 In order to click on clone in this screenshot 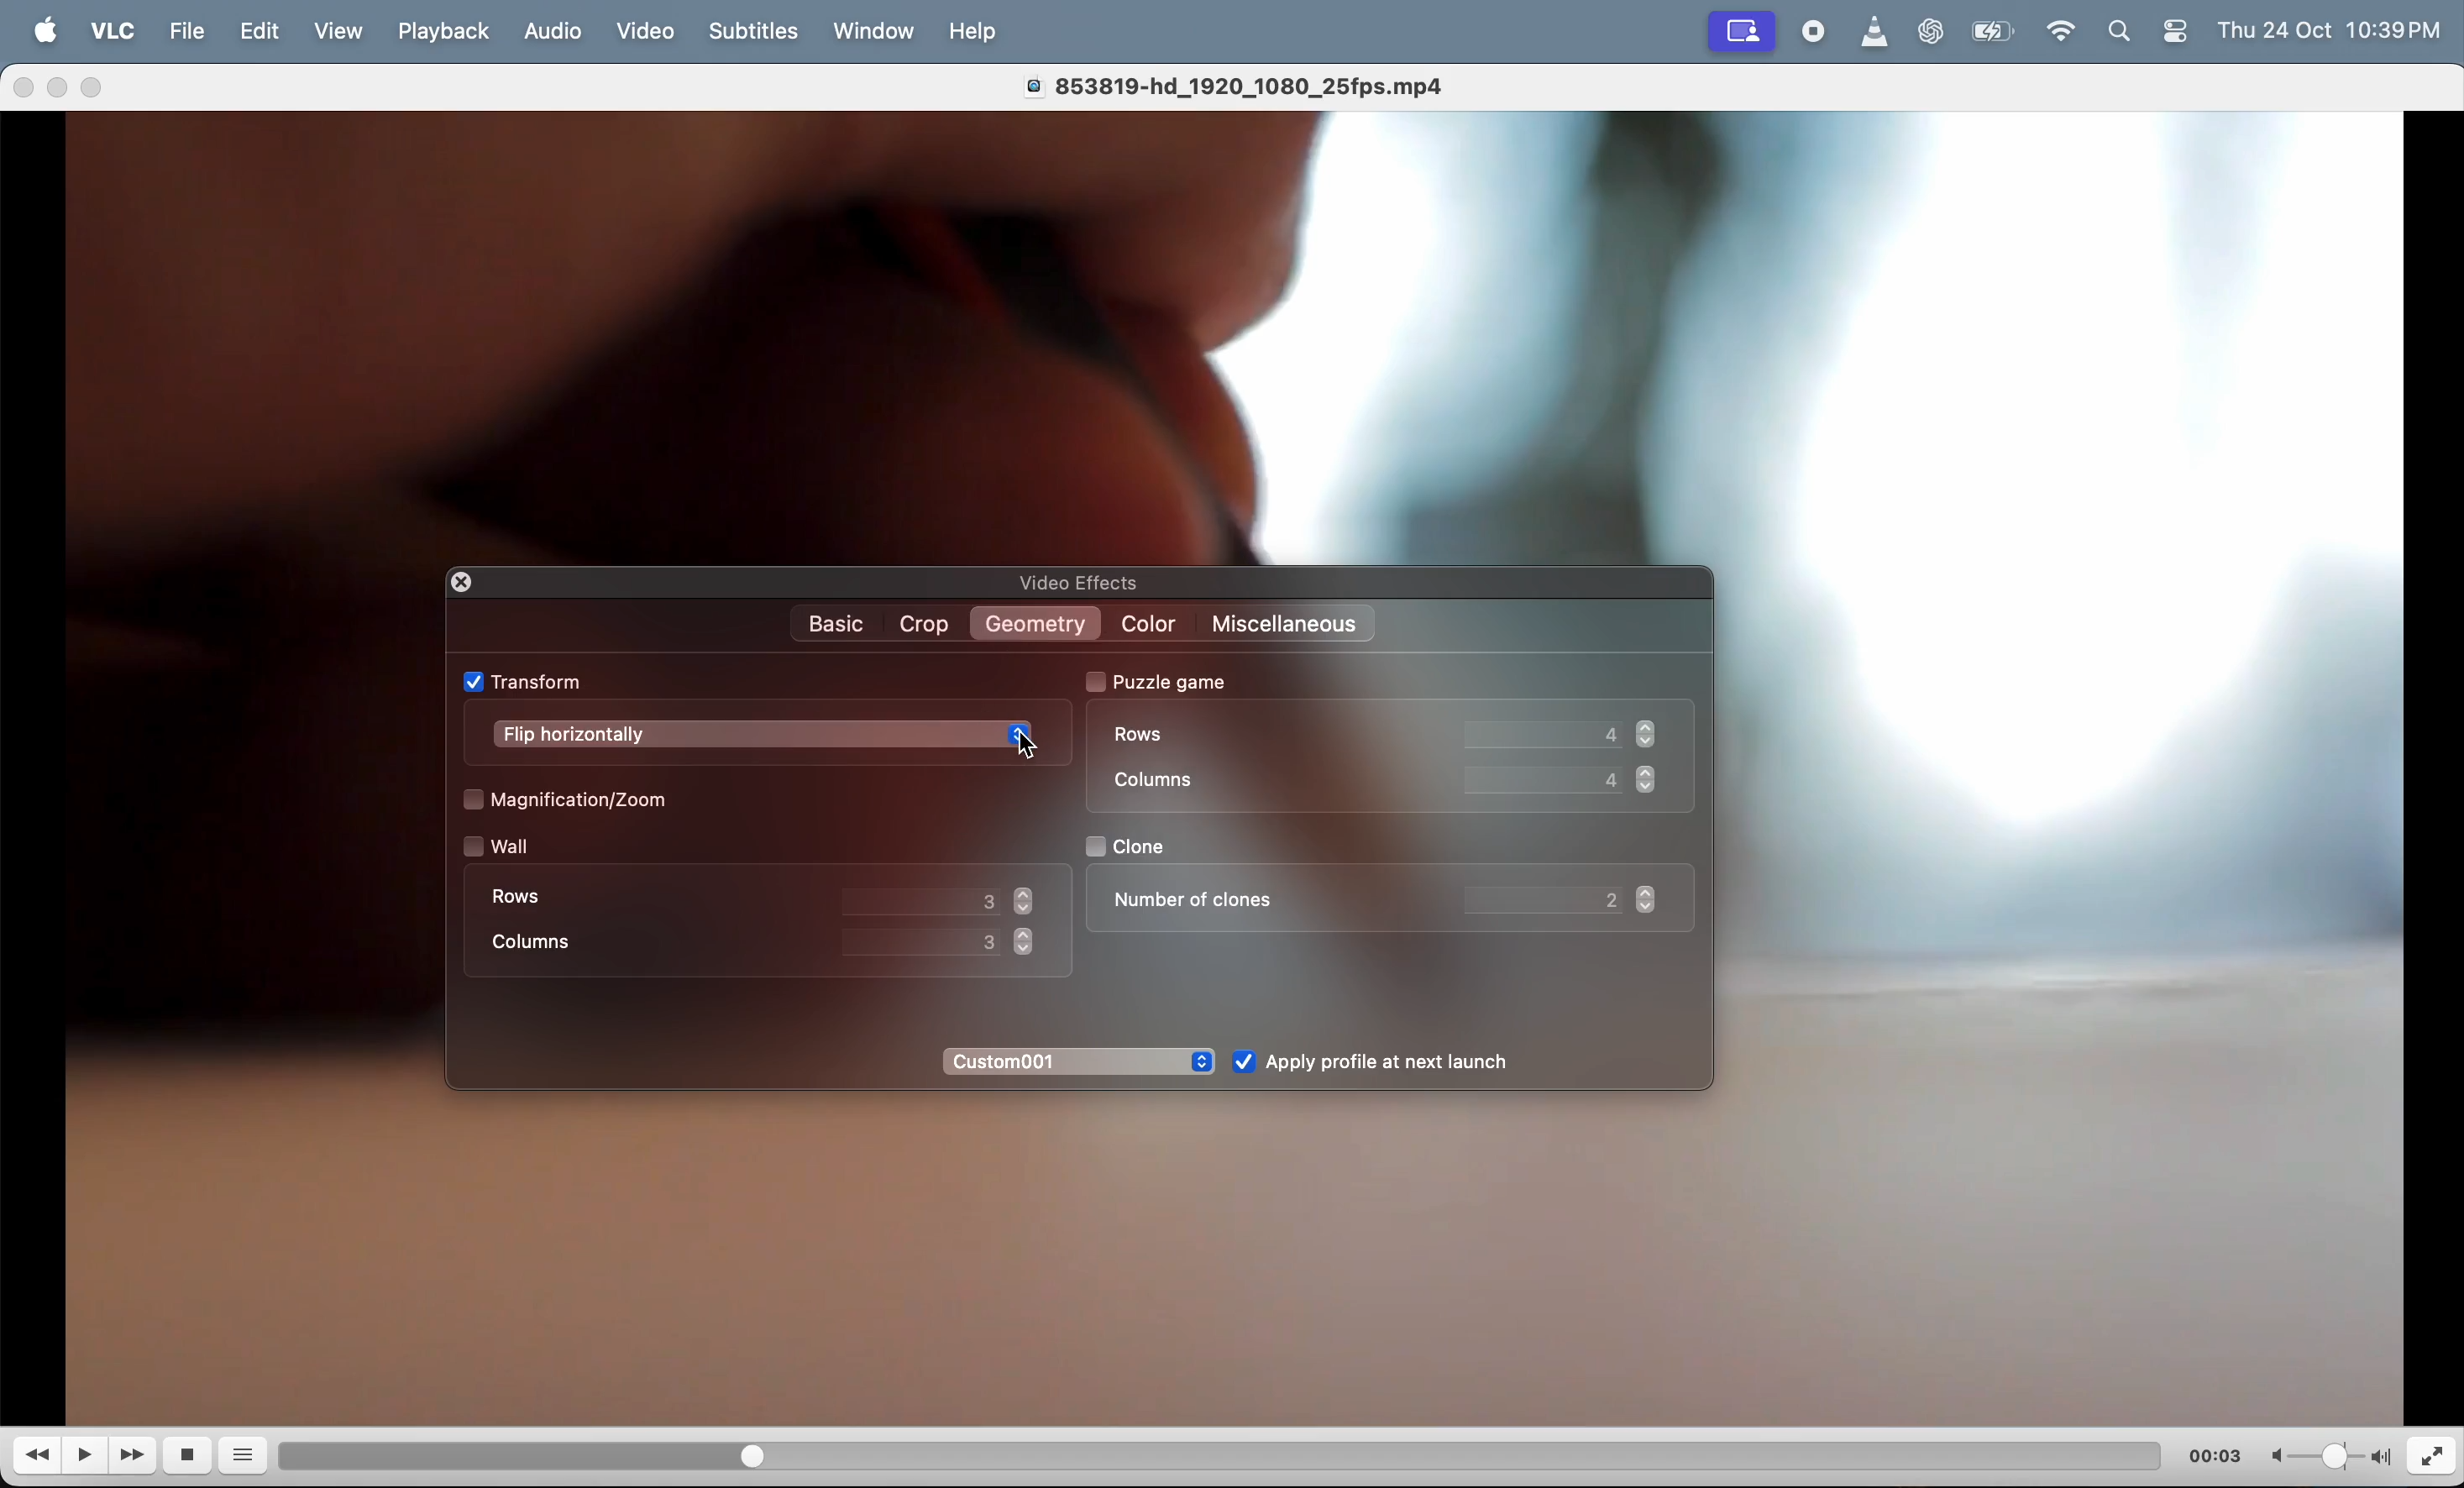, I will do `click(1145, 848)`.